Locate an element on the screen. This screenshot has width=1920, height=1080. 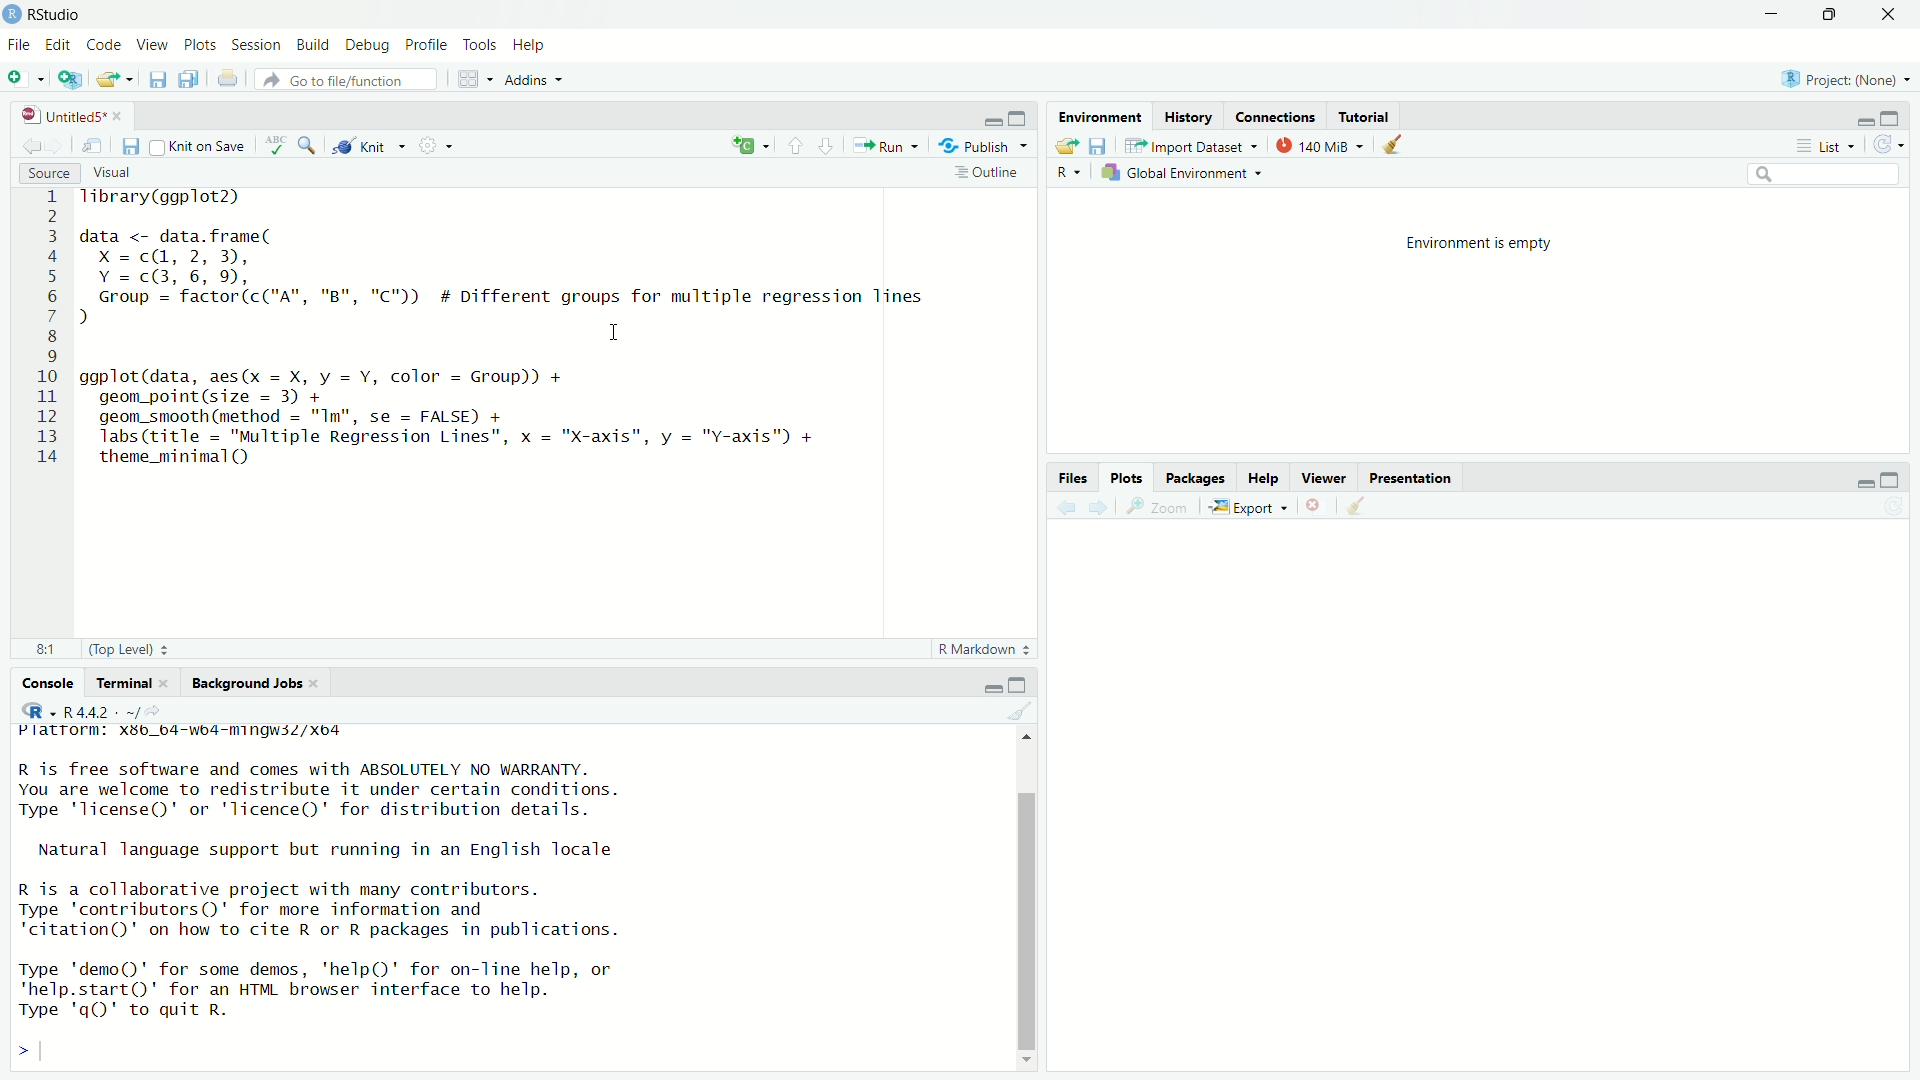
back is located at coordinates (26, 147).